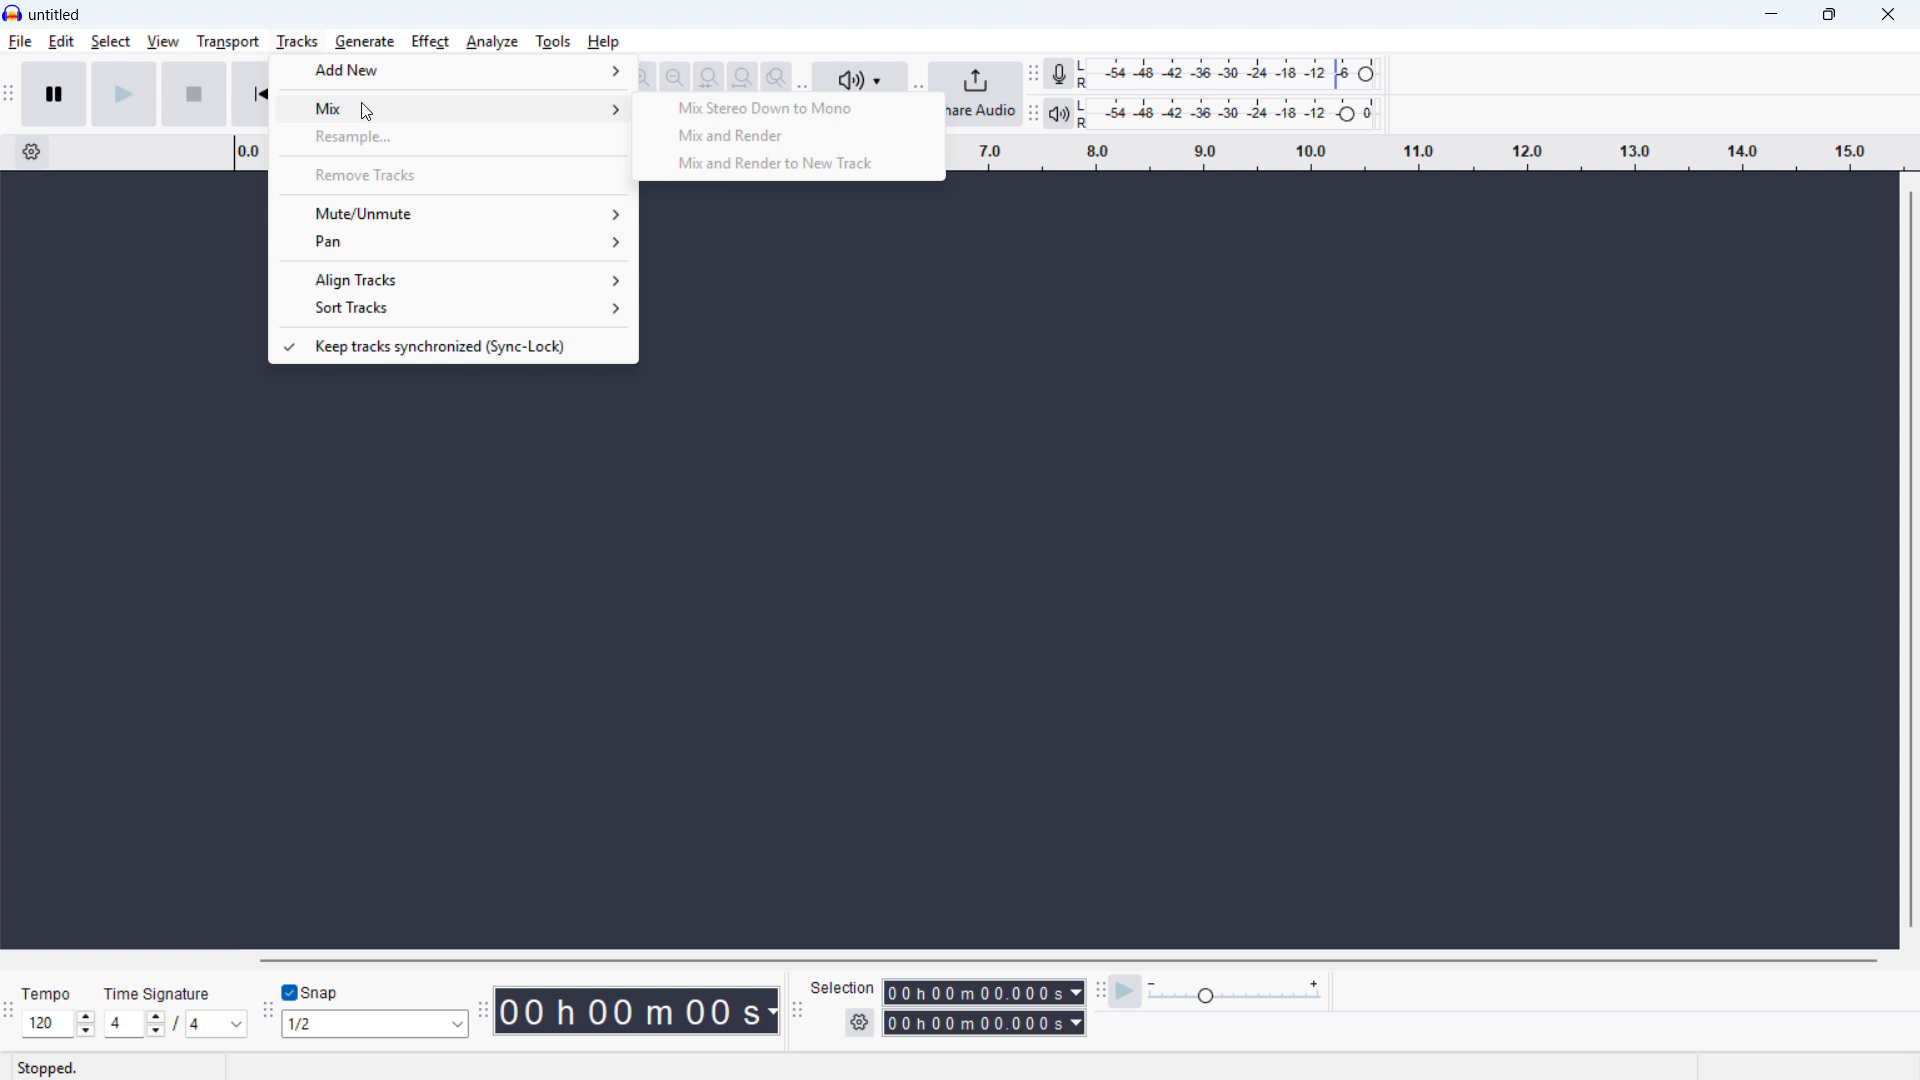 The height and width of the screenshot is (1080, 1920). I want to click on Set snapping , so click(376, 1025).